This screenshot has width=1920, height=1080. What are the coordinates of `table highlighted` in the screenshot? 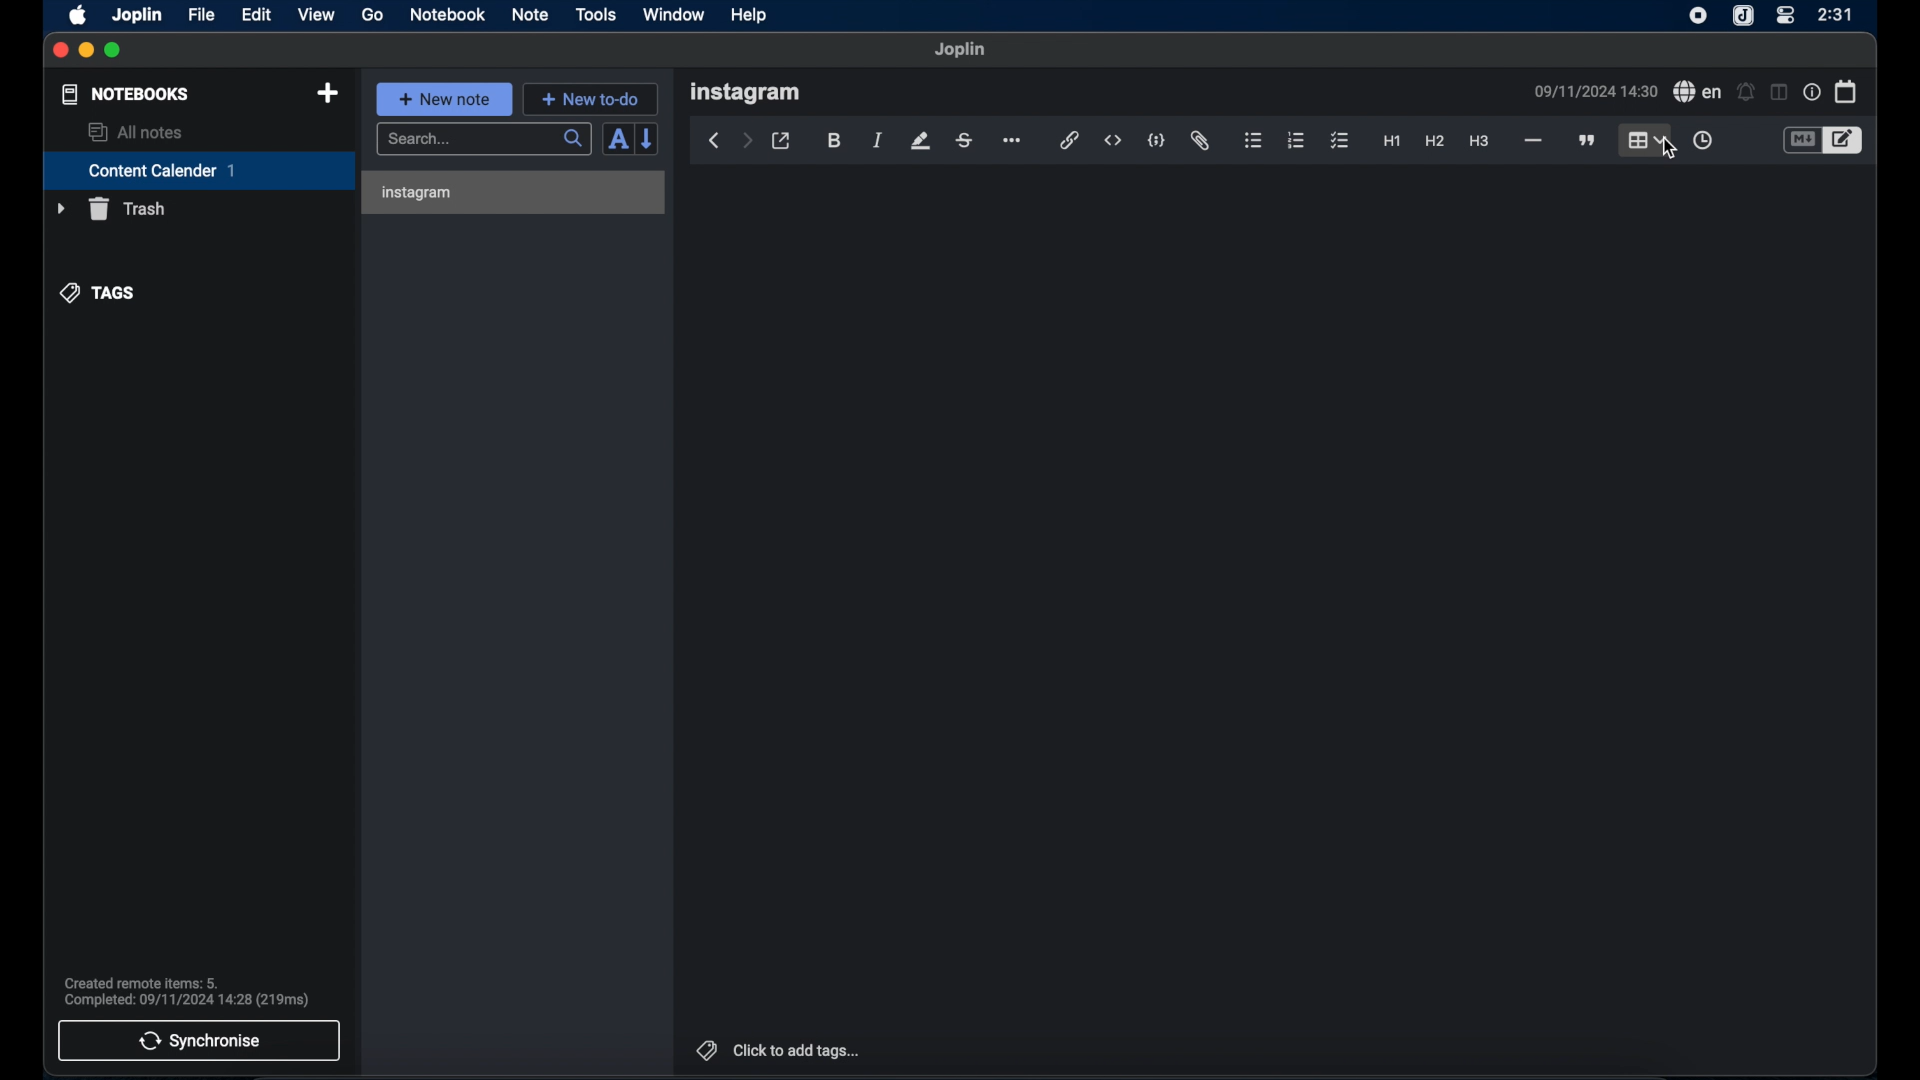 It's located at (1645, 141).